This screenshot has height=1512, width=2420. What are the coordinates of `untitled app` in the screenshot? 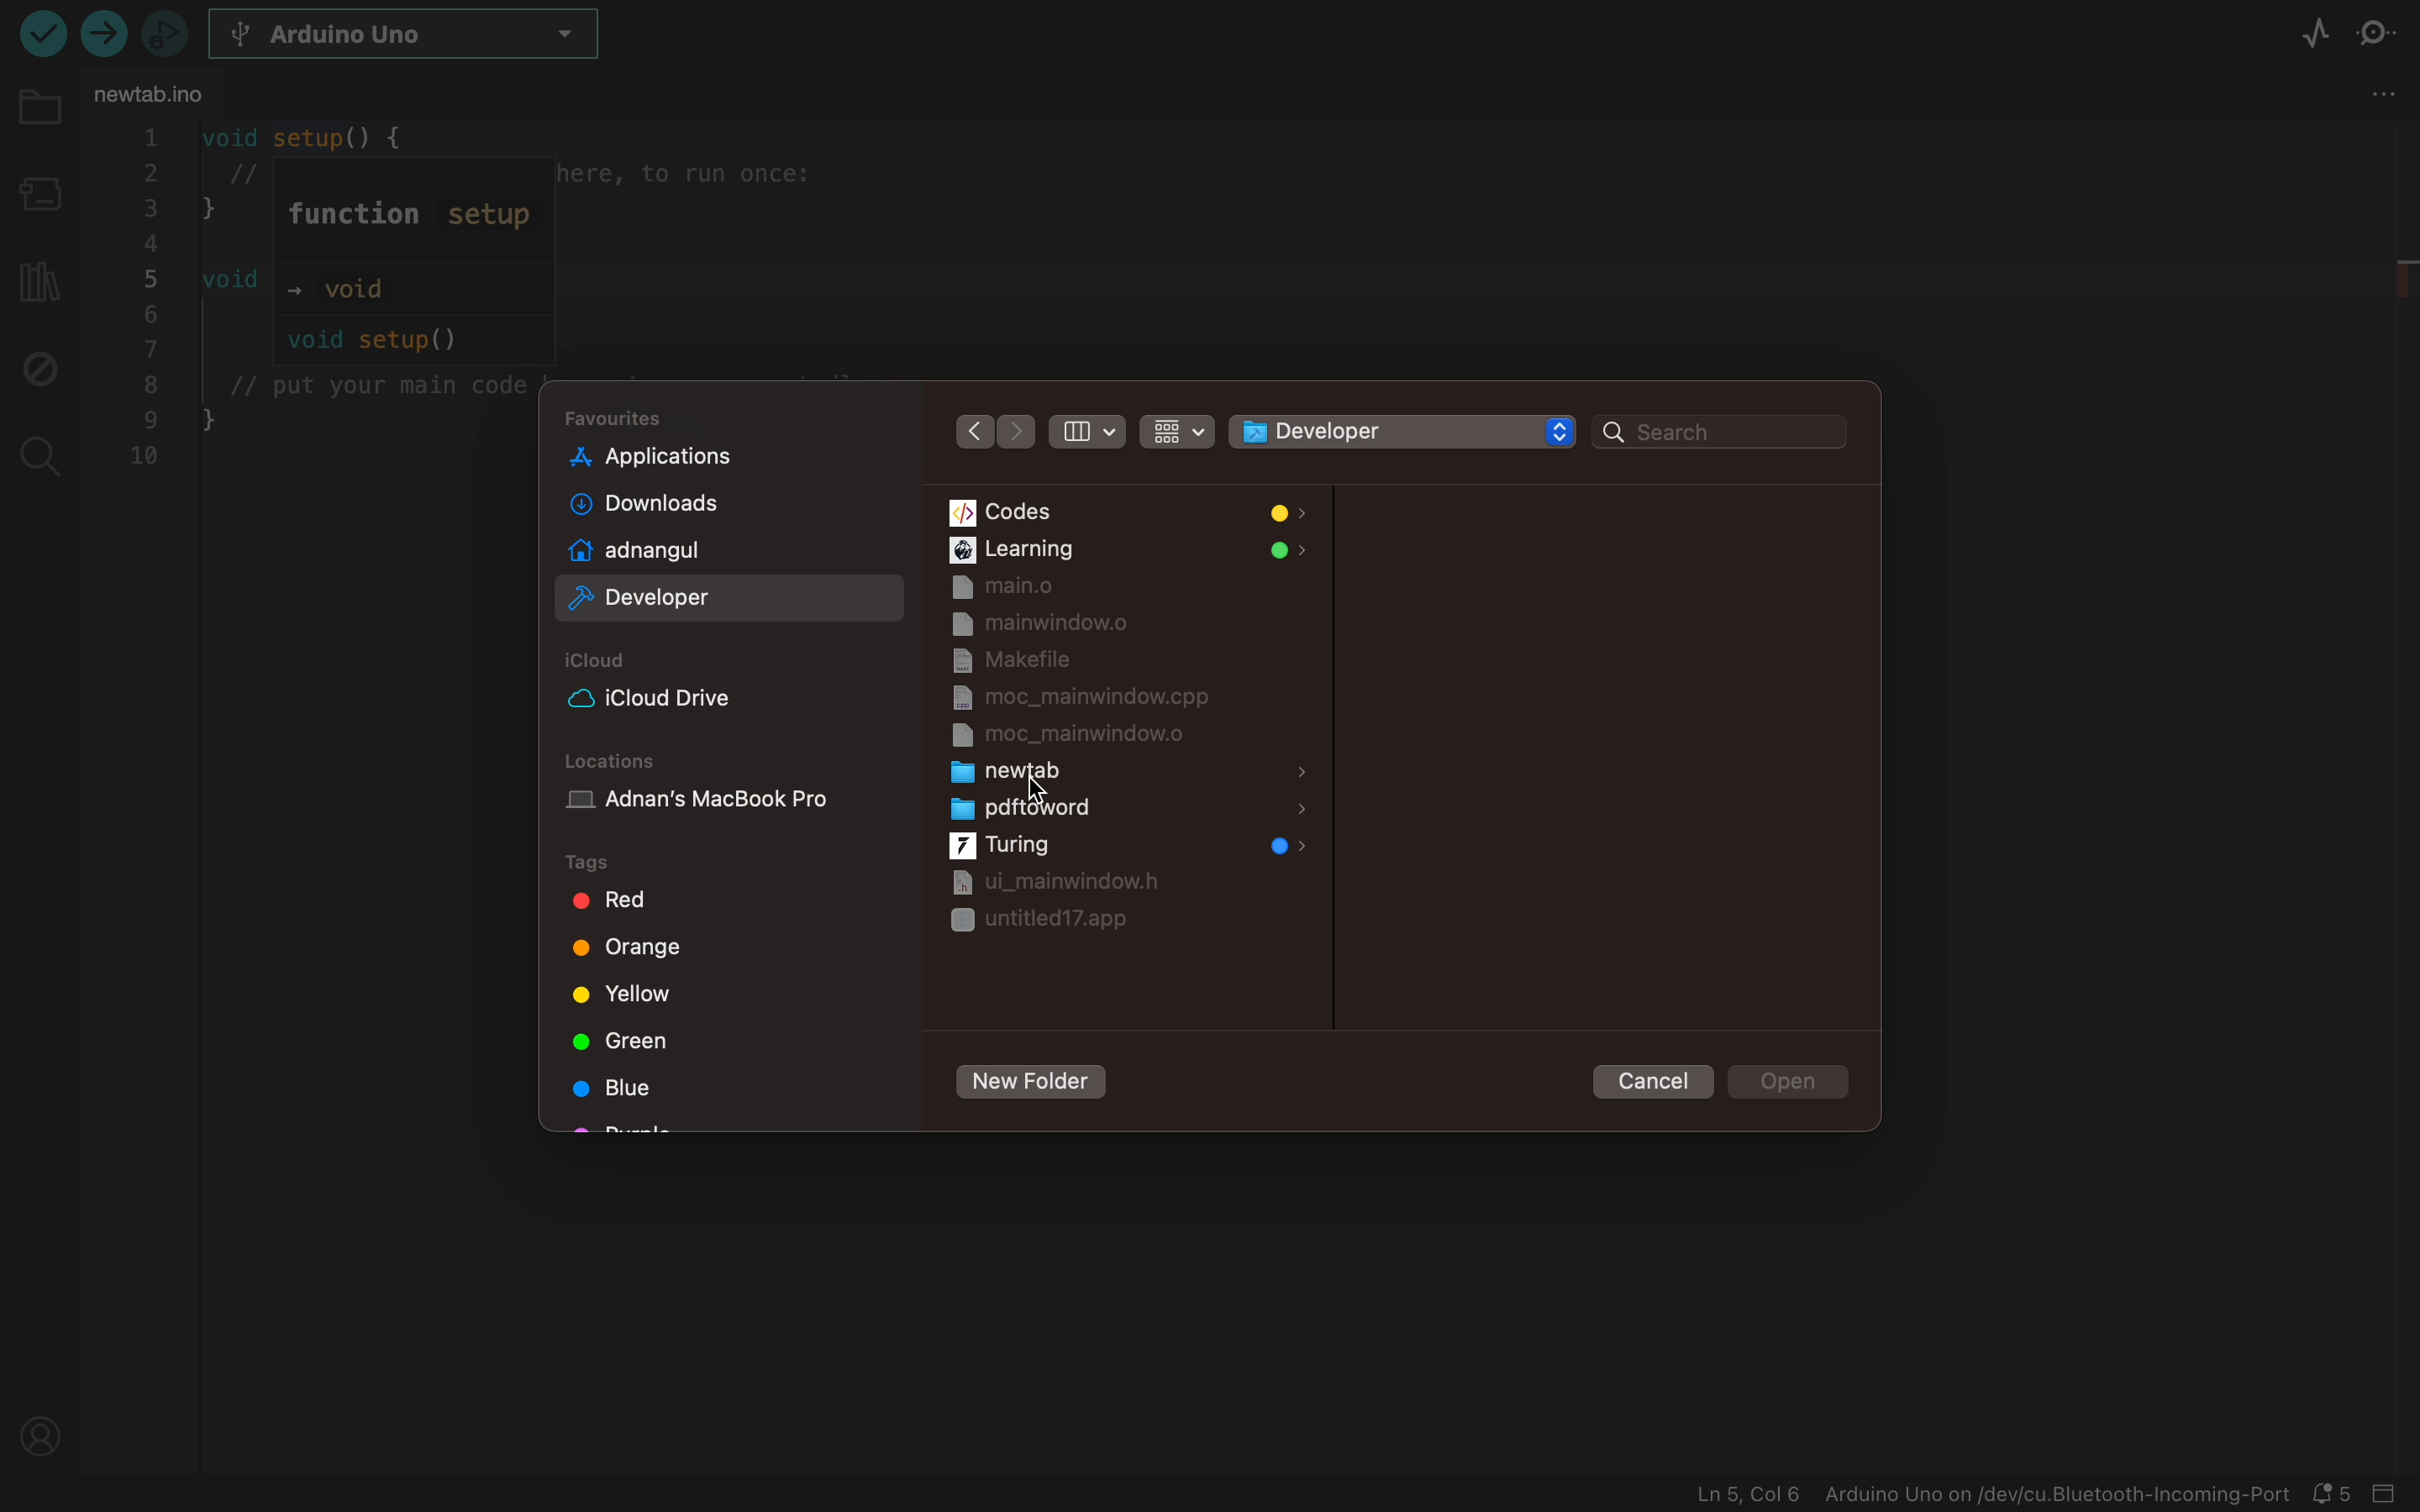 It's located at (1042, 922).